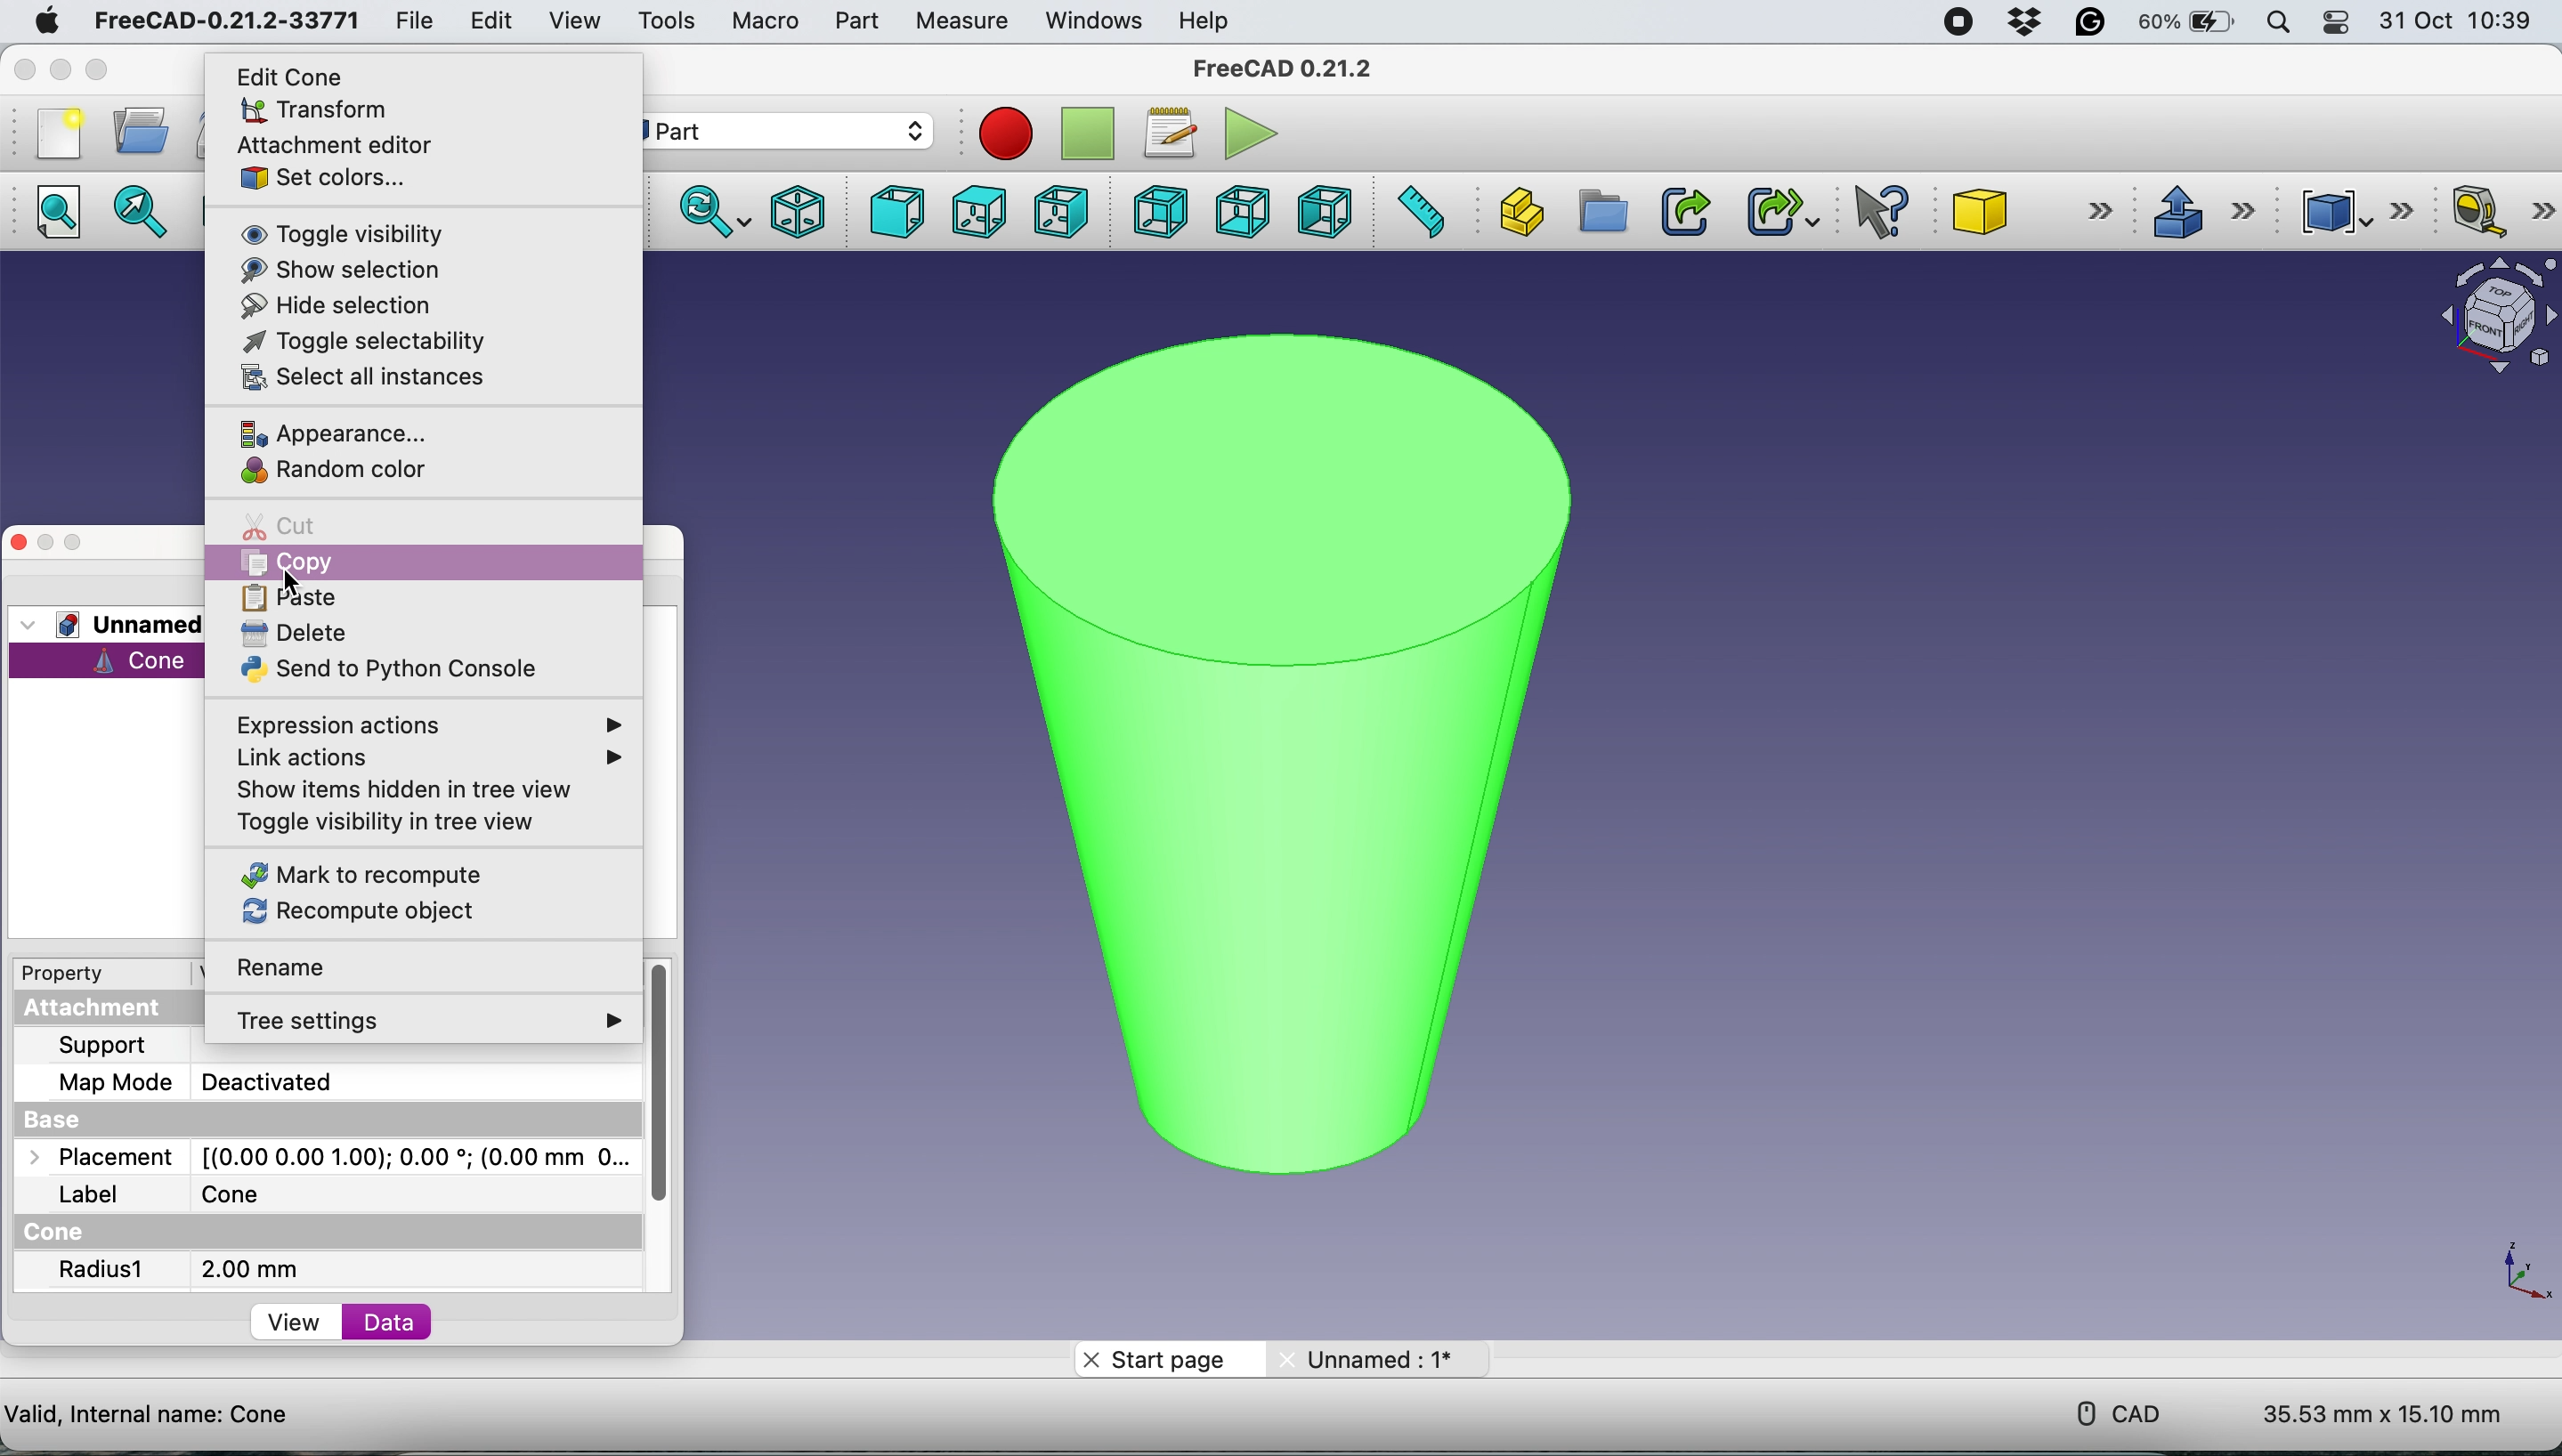 The image size is (2562, 1456). Describe the element at coordinates (960, 21) in the screenshot. I see `measure` at that location.